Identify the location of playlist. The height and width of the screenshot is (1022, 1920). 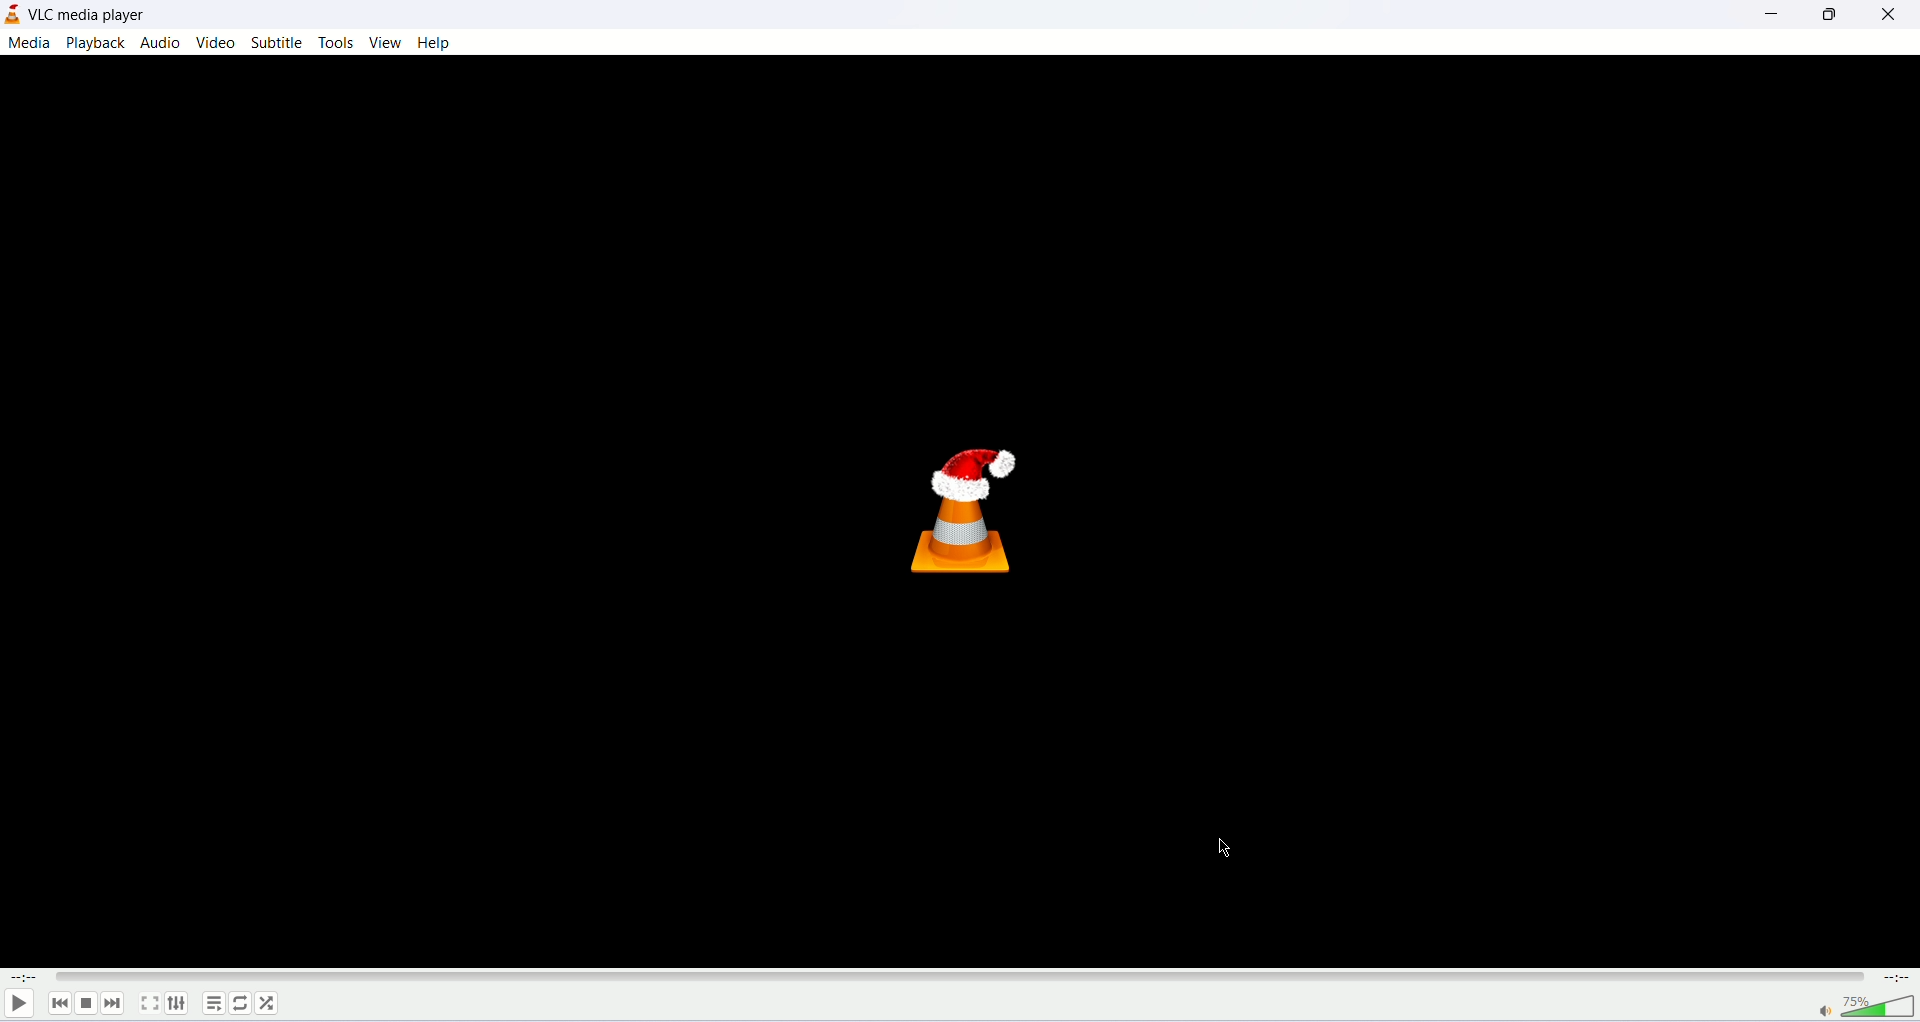
(212, 1007).